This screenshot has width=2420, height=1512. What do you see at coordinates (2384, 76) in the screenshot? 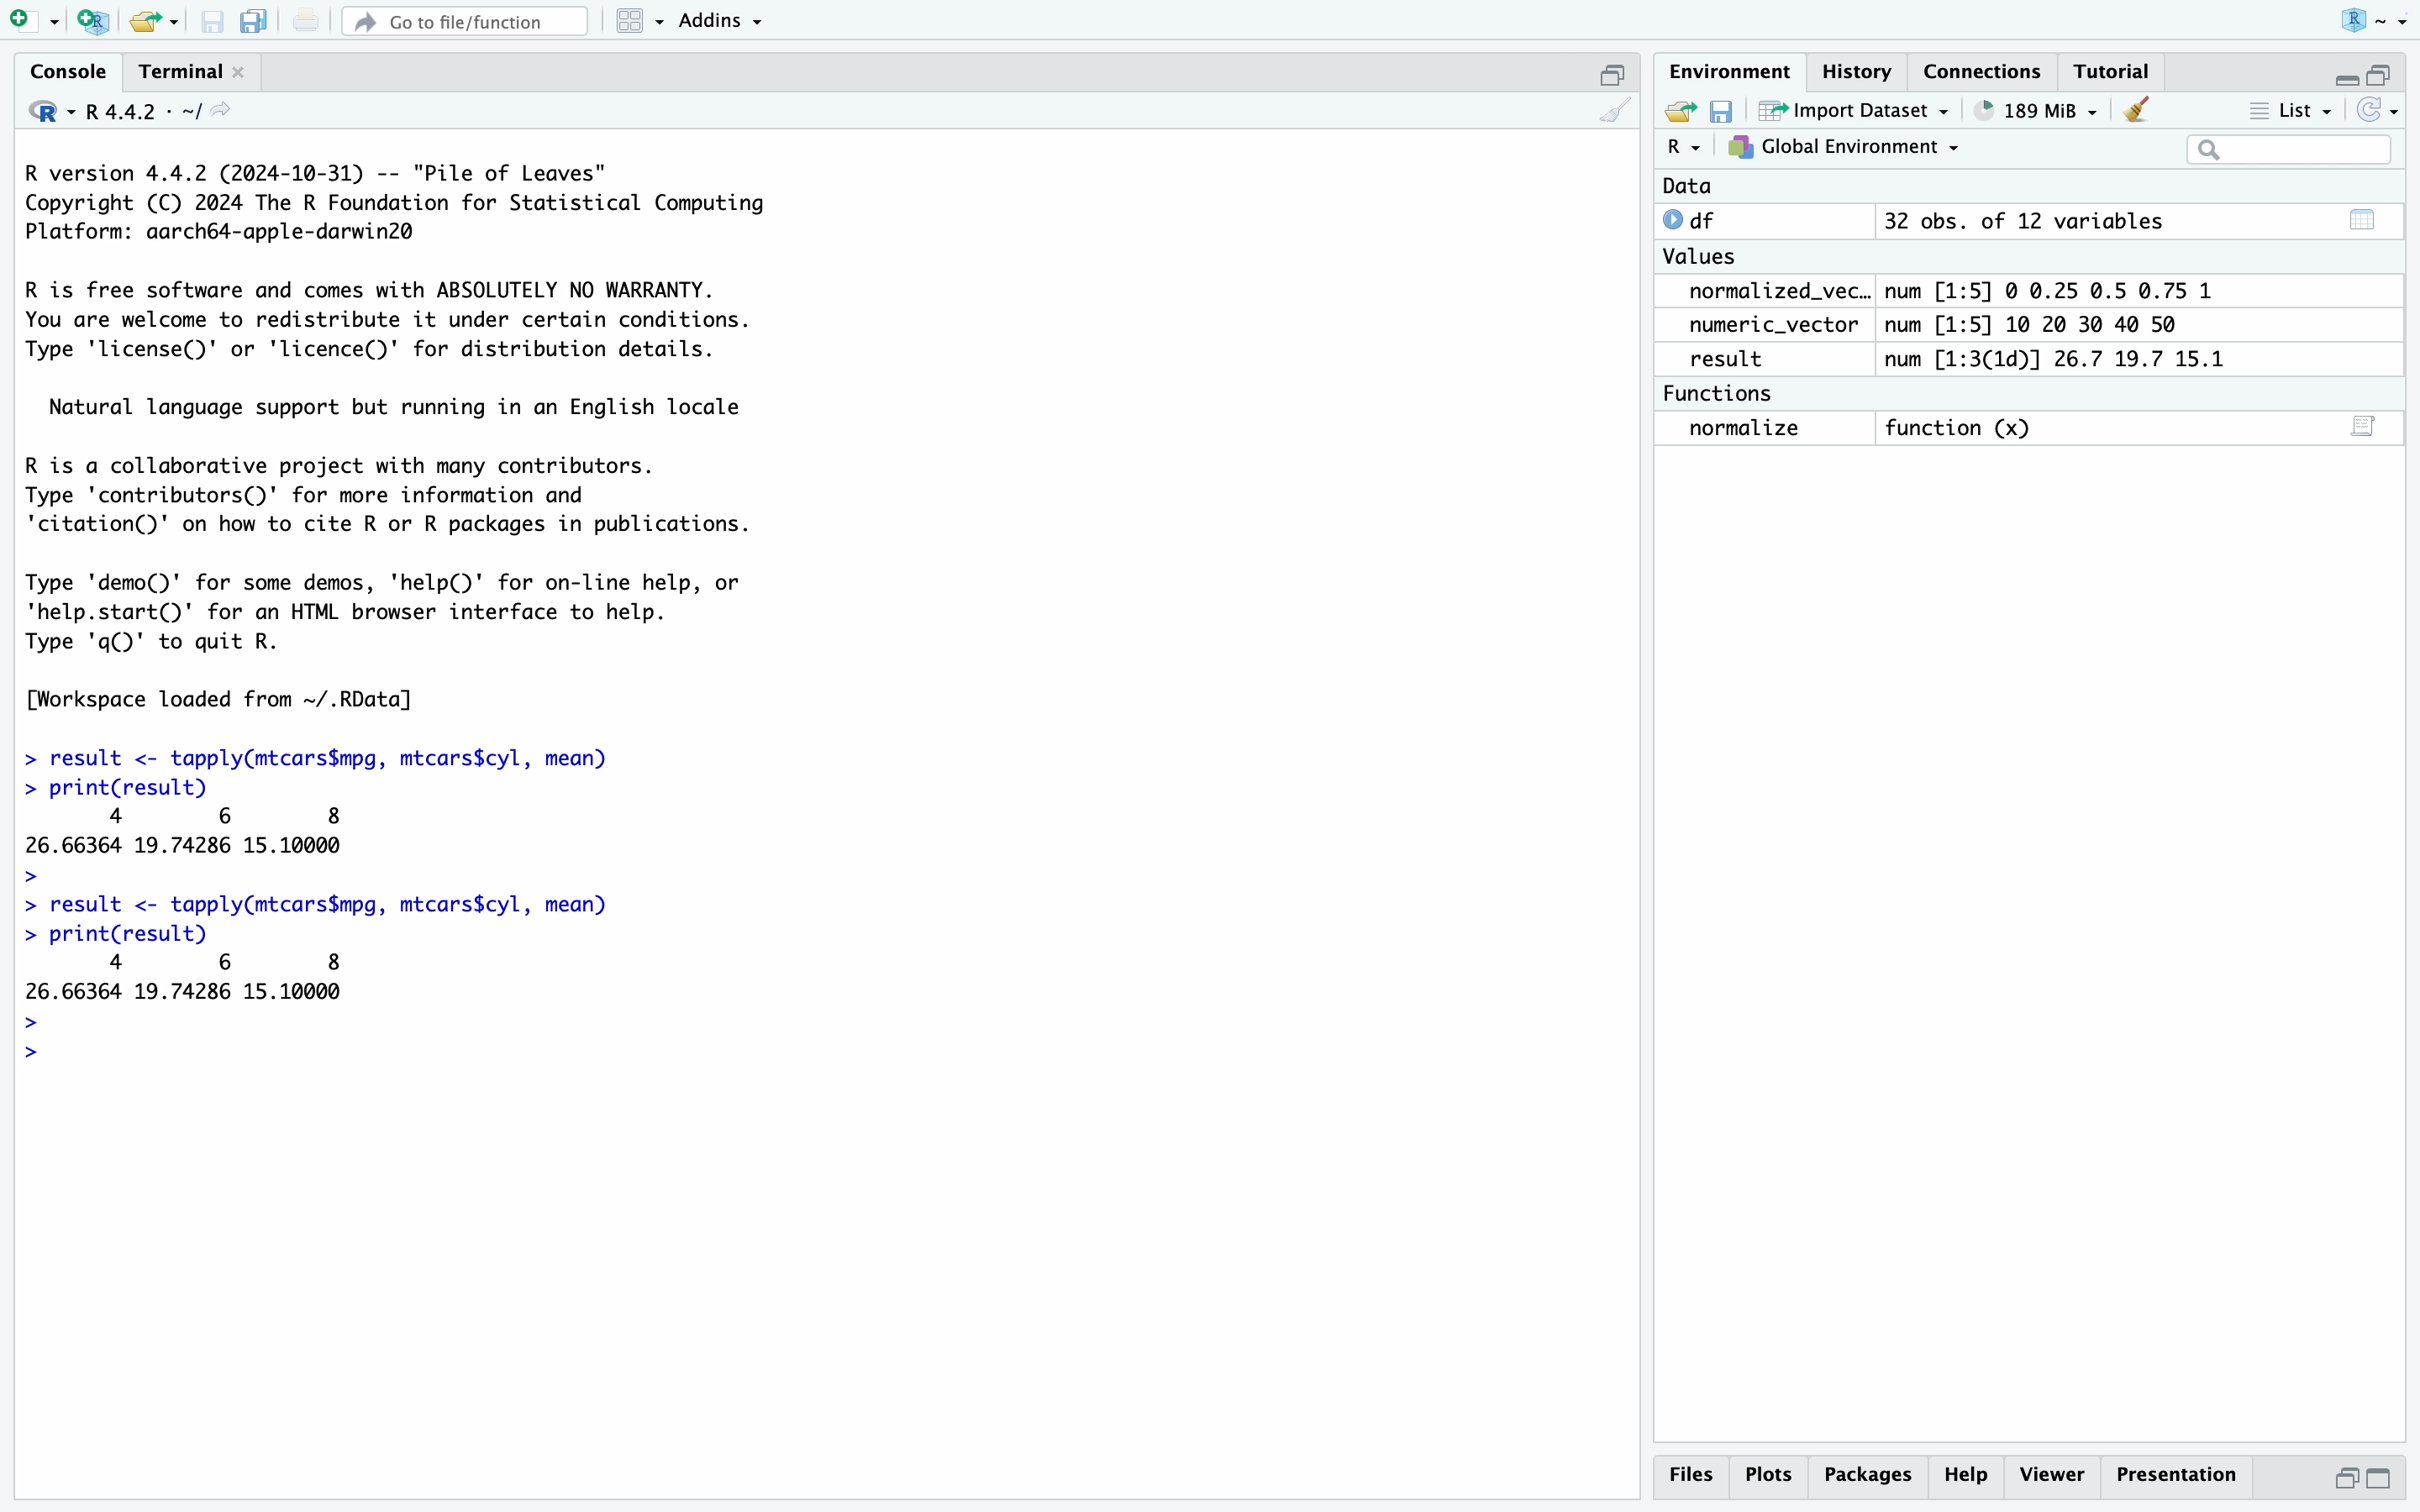
I see `Half height` at bounding box center [2384, 76].